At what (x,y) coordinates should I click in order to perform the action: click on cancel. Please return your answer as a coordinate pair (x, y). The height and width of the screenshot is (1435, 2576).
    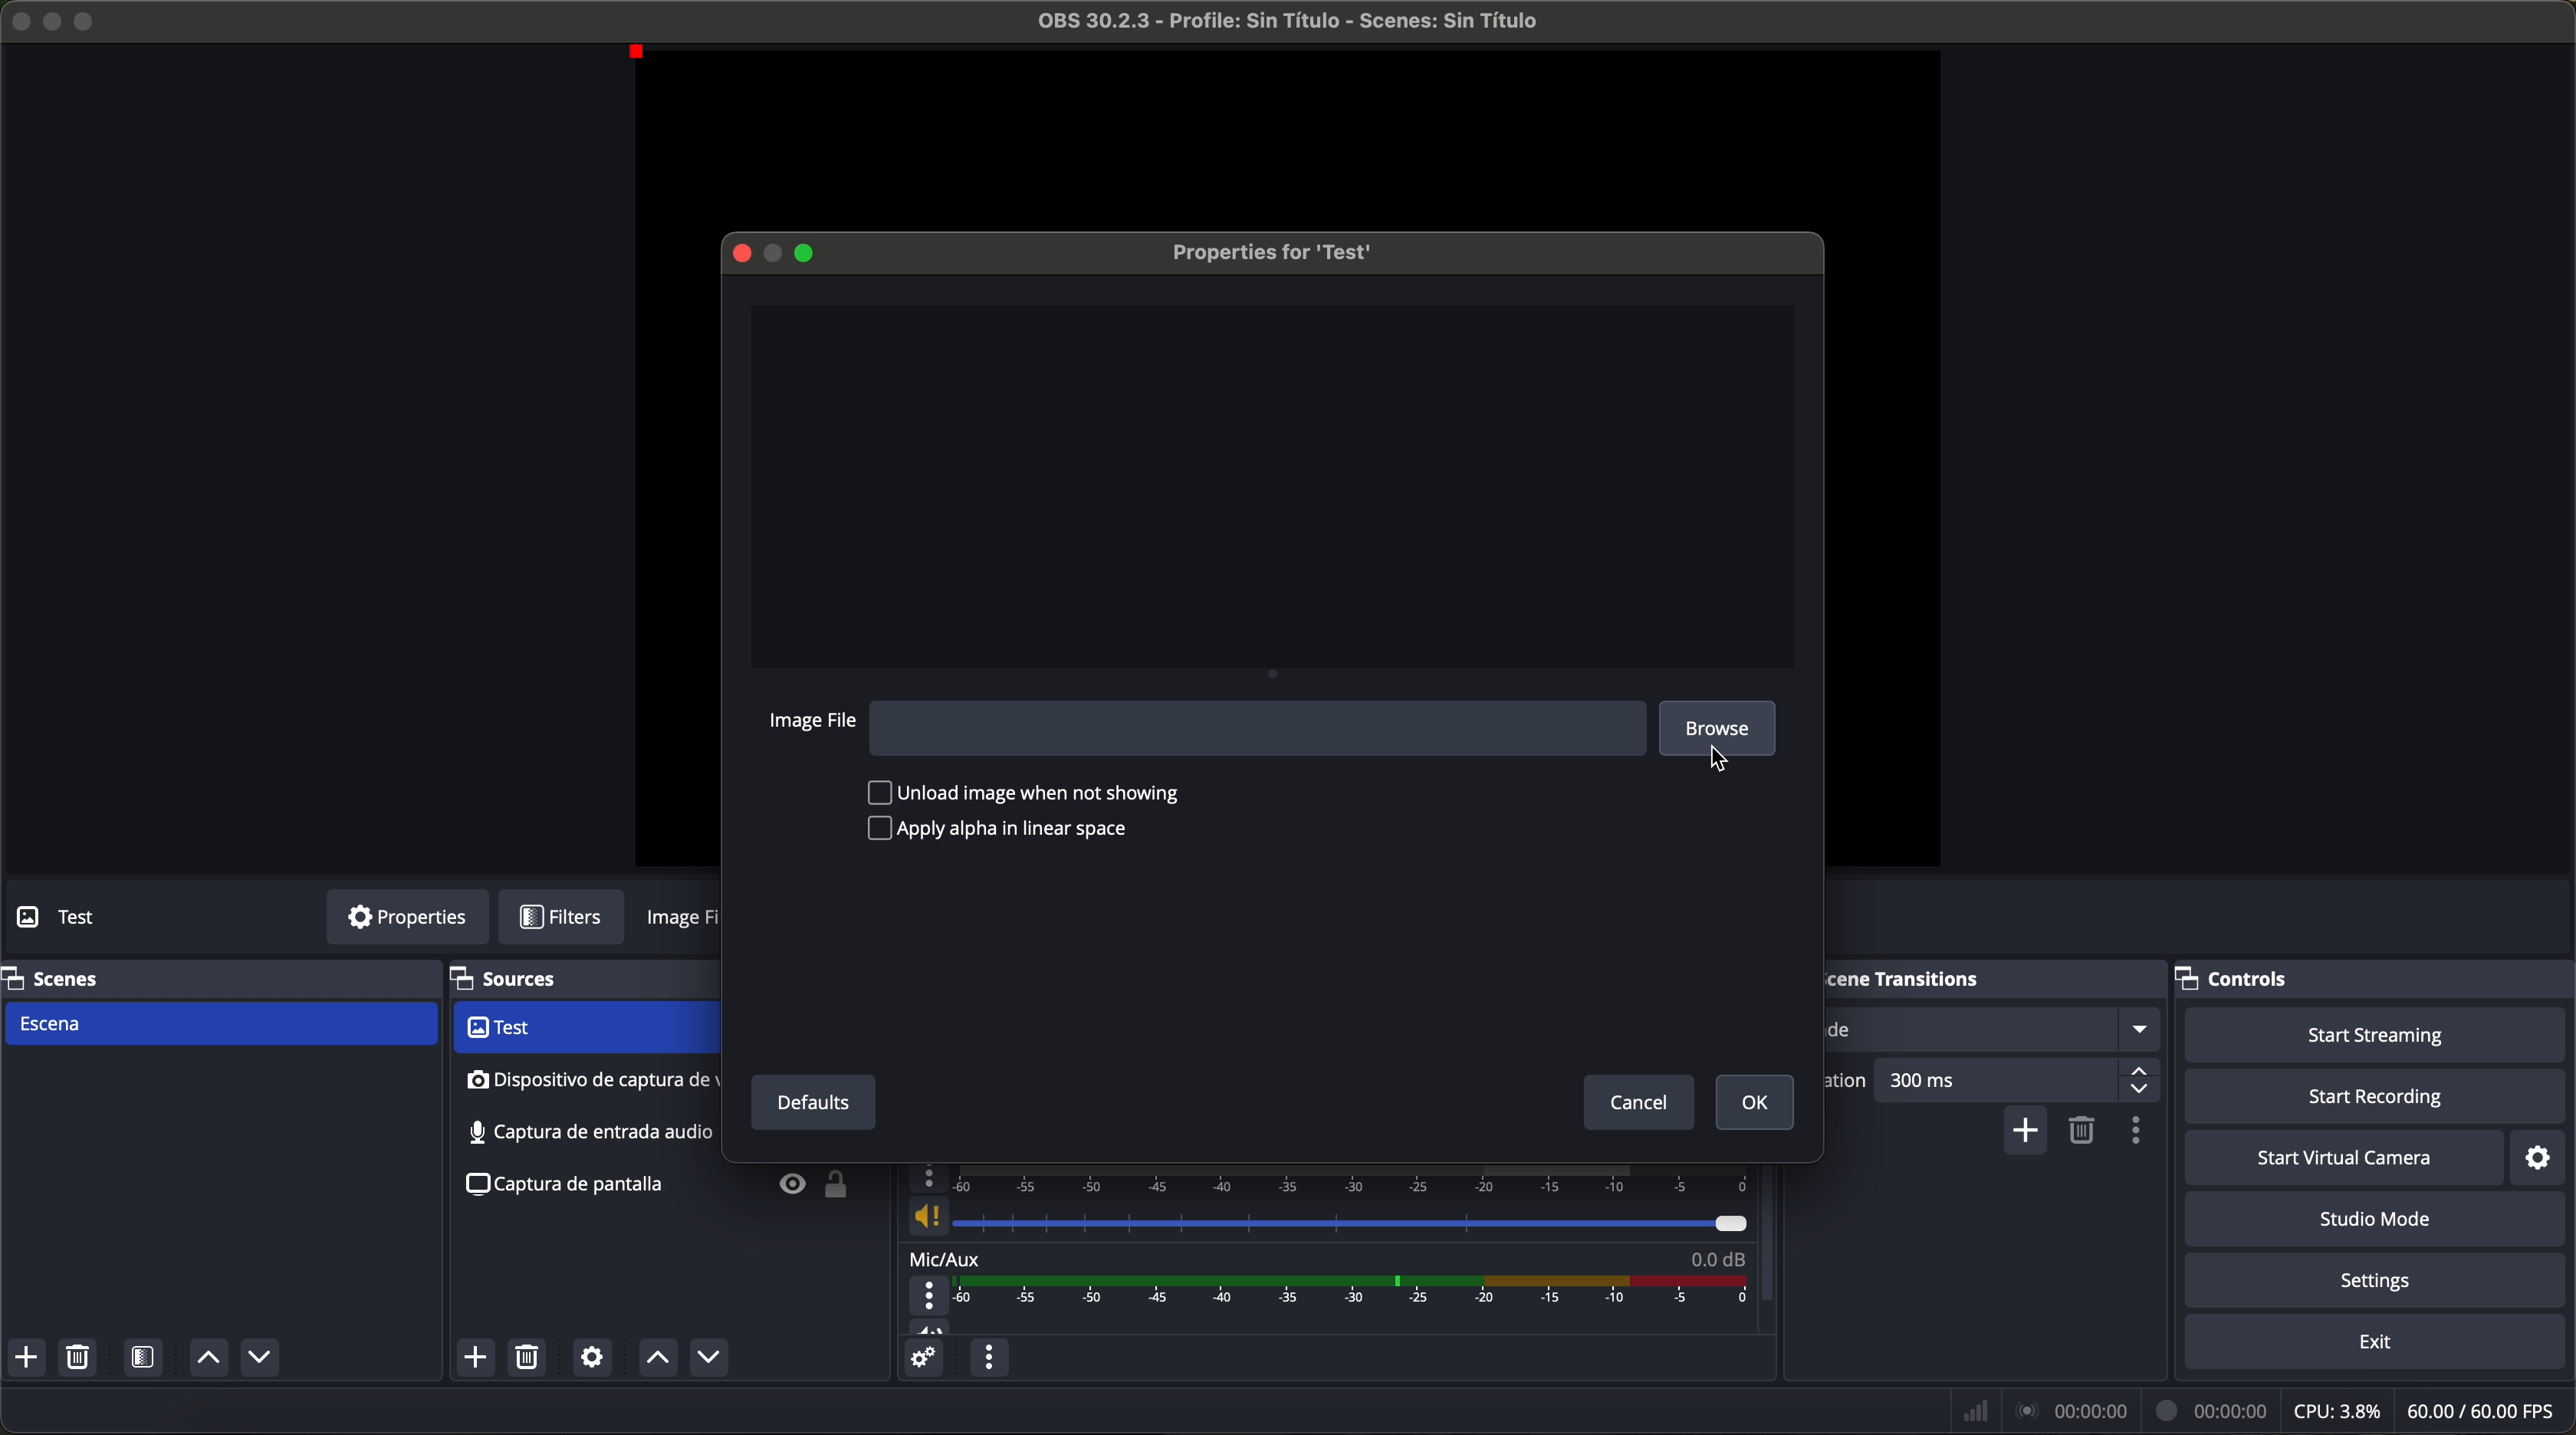
    Looking at the image, I should click on (1641, 1105).